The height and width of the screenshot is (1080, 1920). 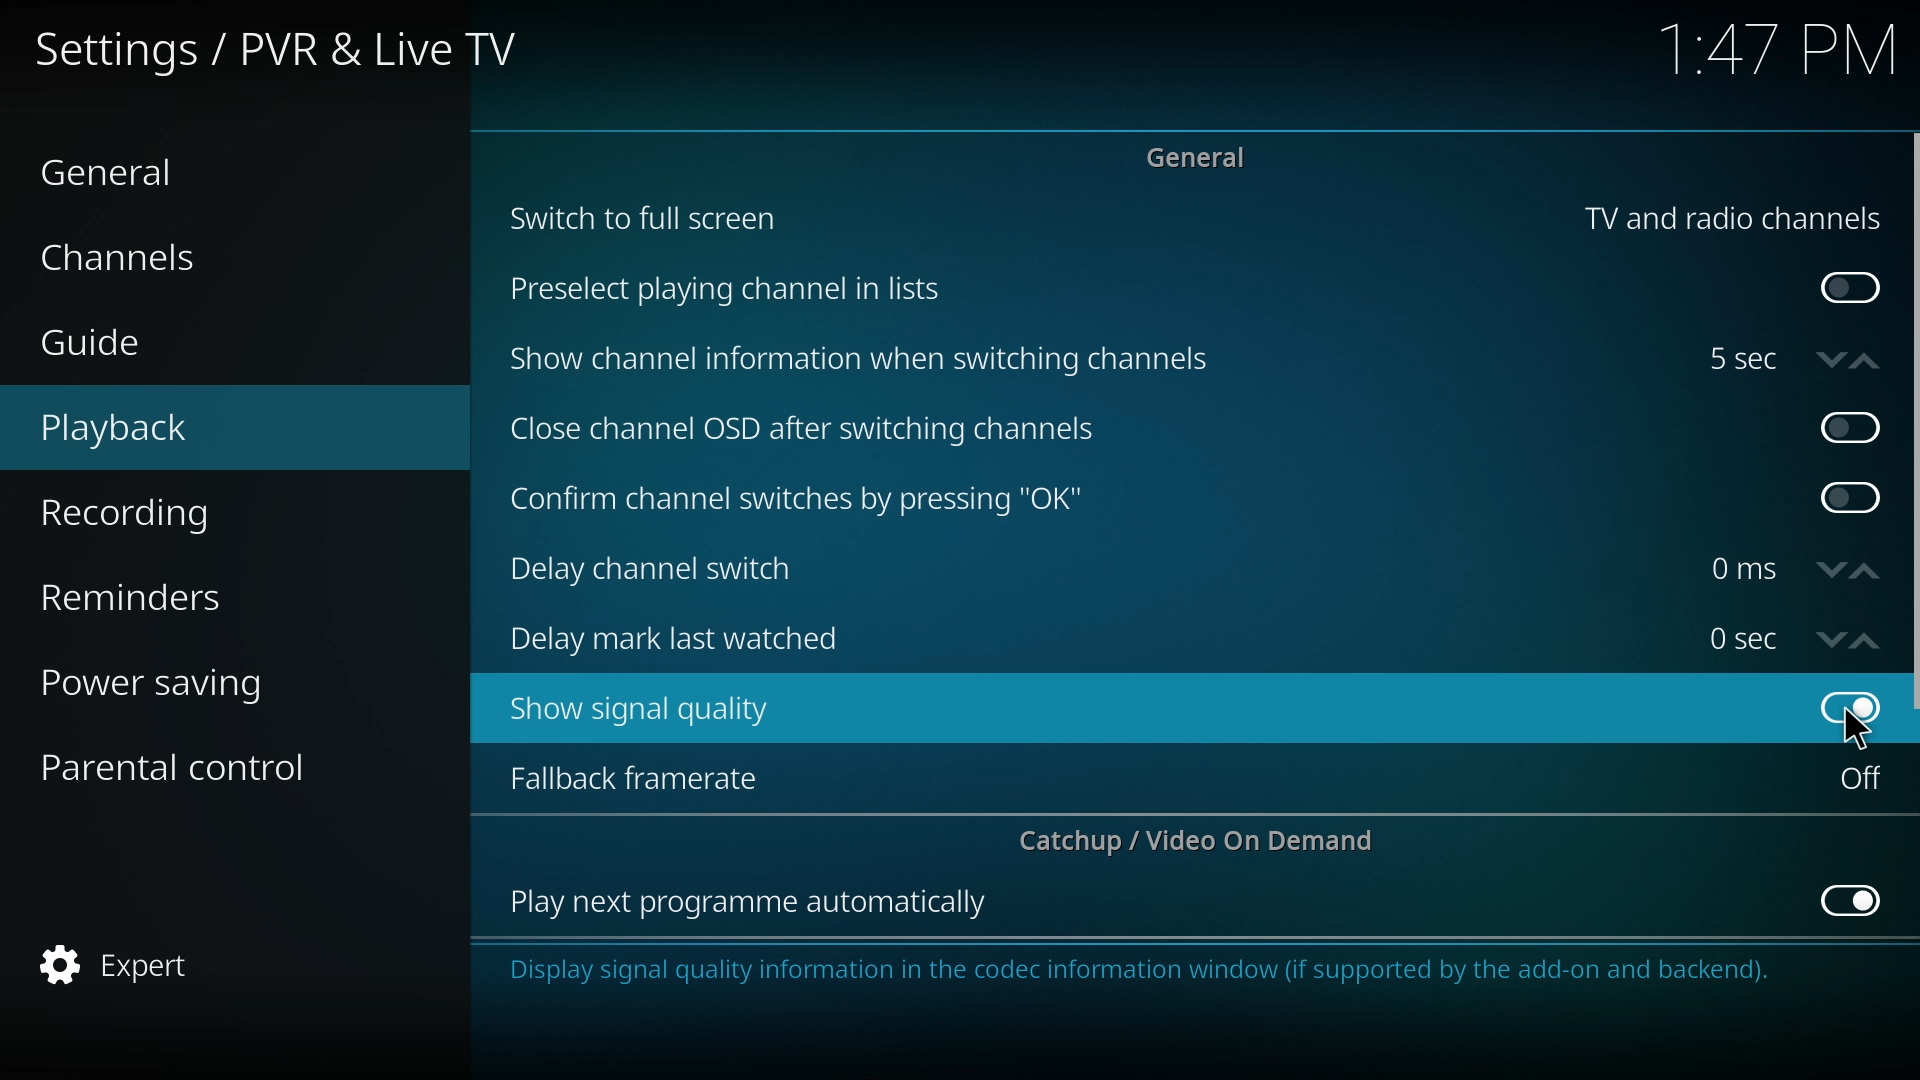 I want to click on expert, so click(x=180, y=966).